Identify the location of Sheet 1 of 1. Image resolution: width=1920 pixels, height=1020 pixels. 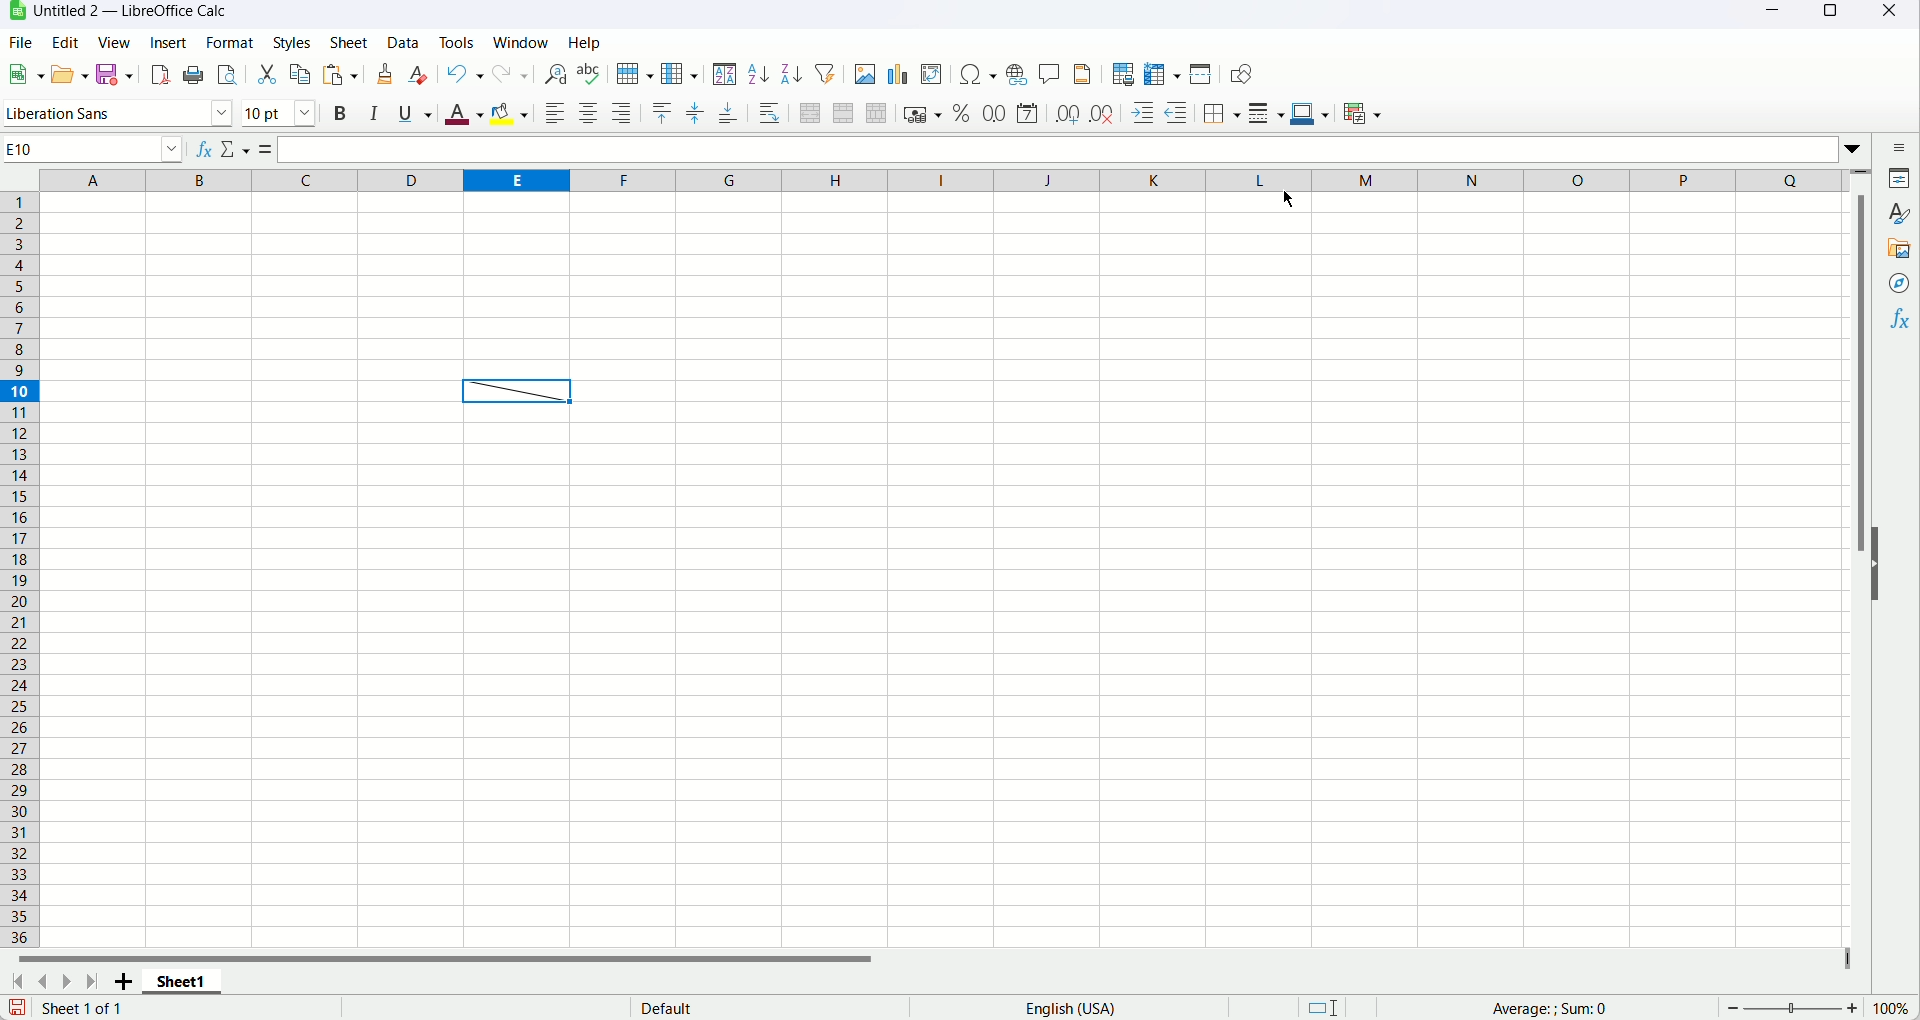
(87, 1009).